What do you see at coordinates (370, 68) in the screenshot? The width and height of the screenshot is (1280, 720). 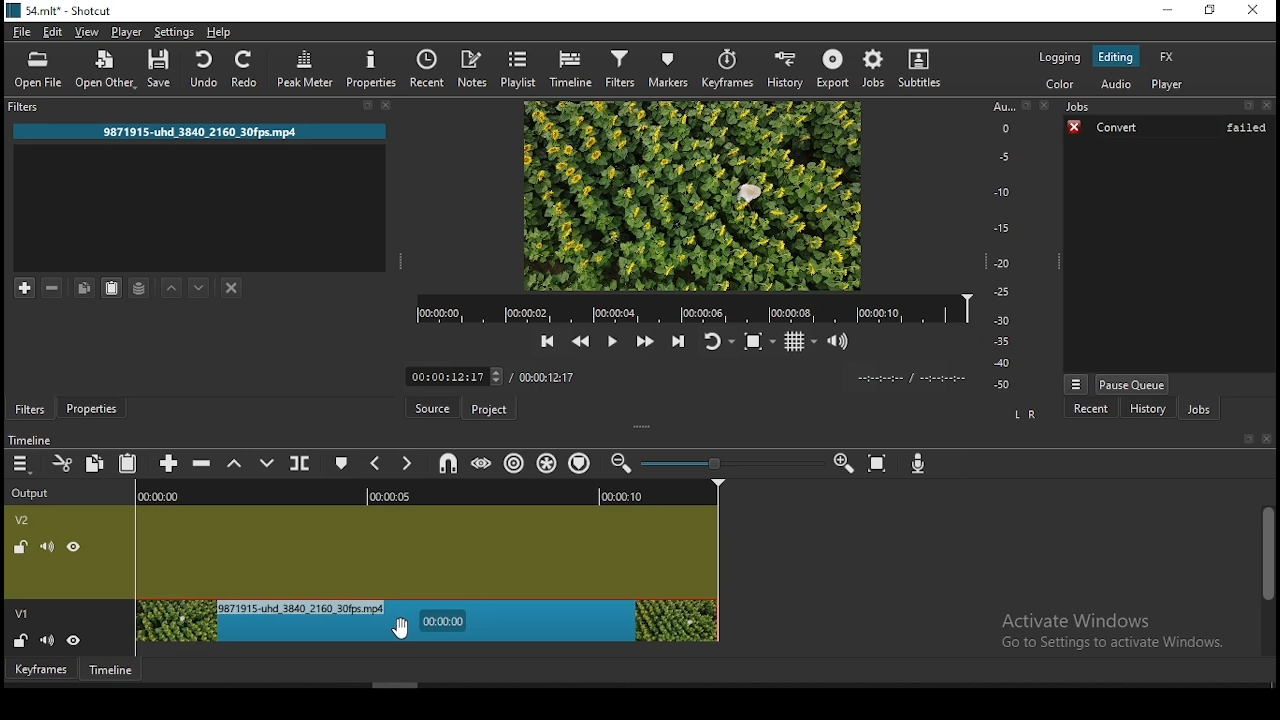 I see `properties` at bounding box center [370, 68].